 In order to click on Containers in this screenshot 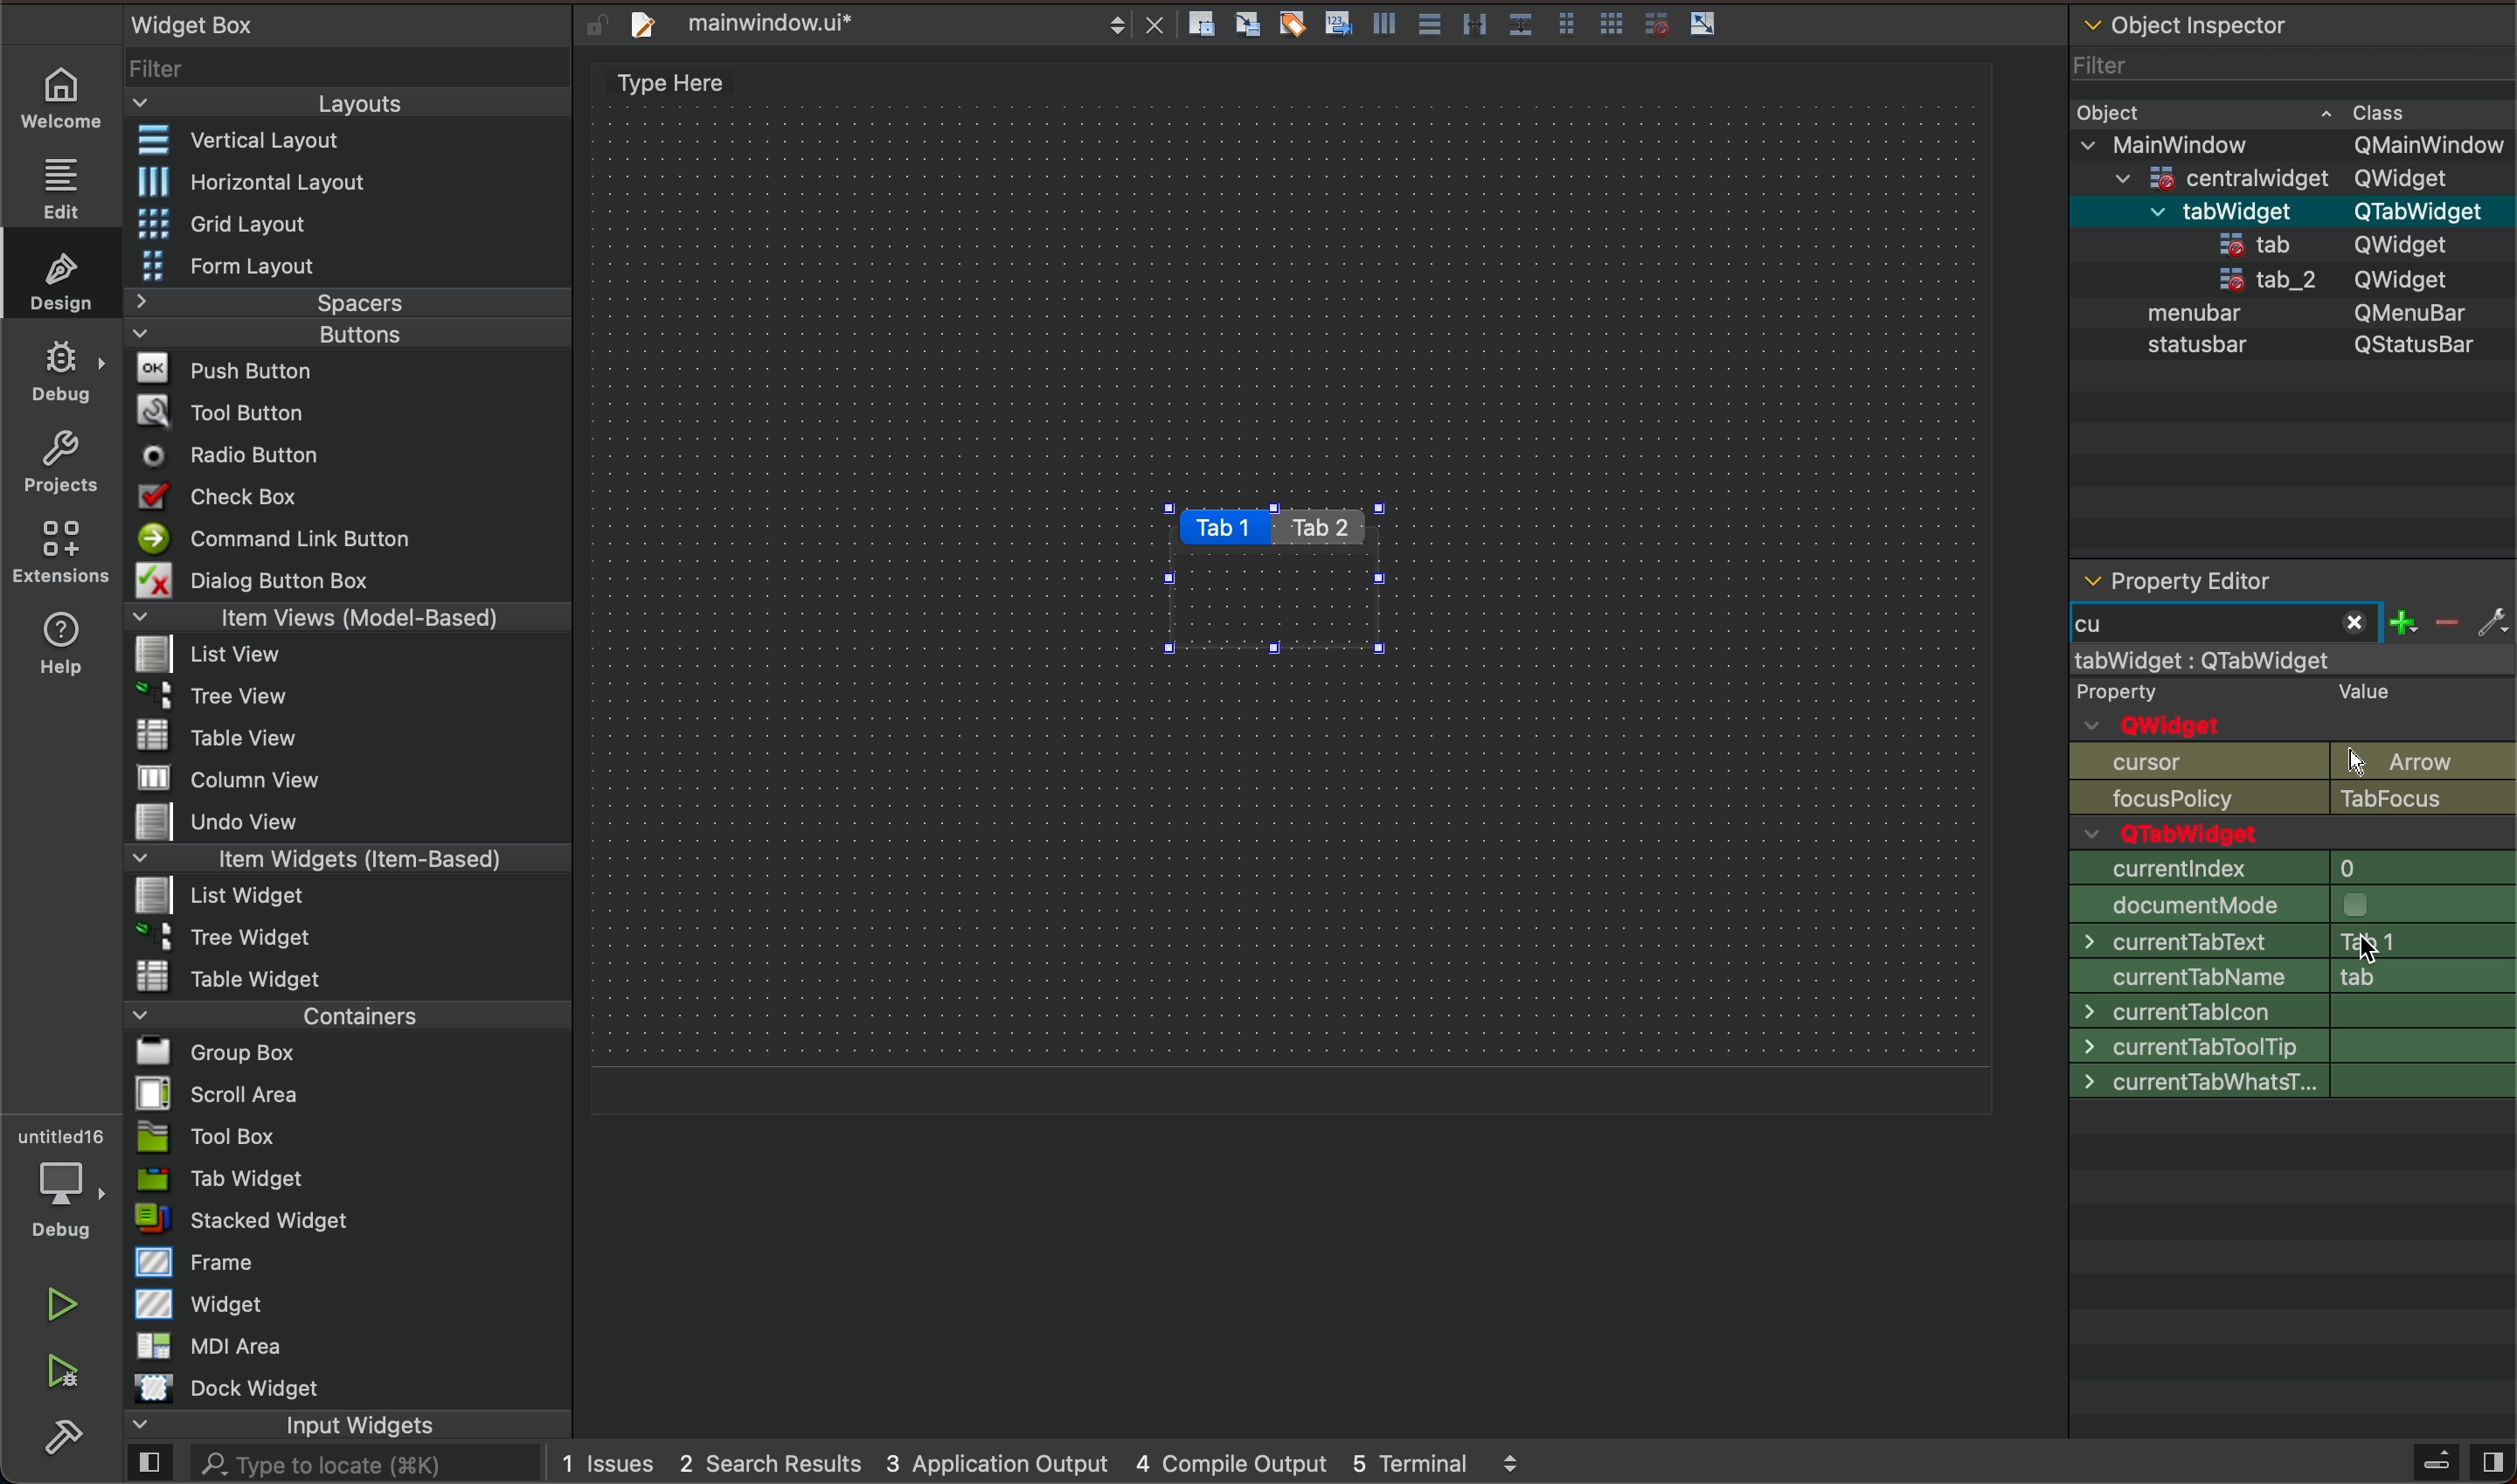, I will do `click(342, 1012)`.